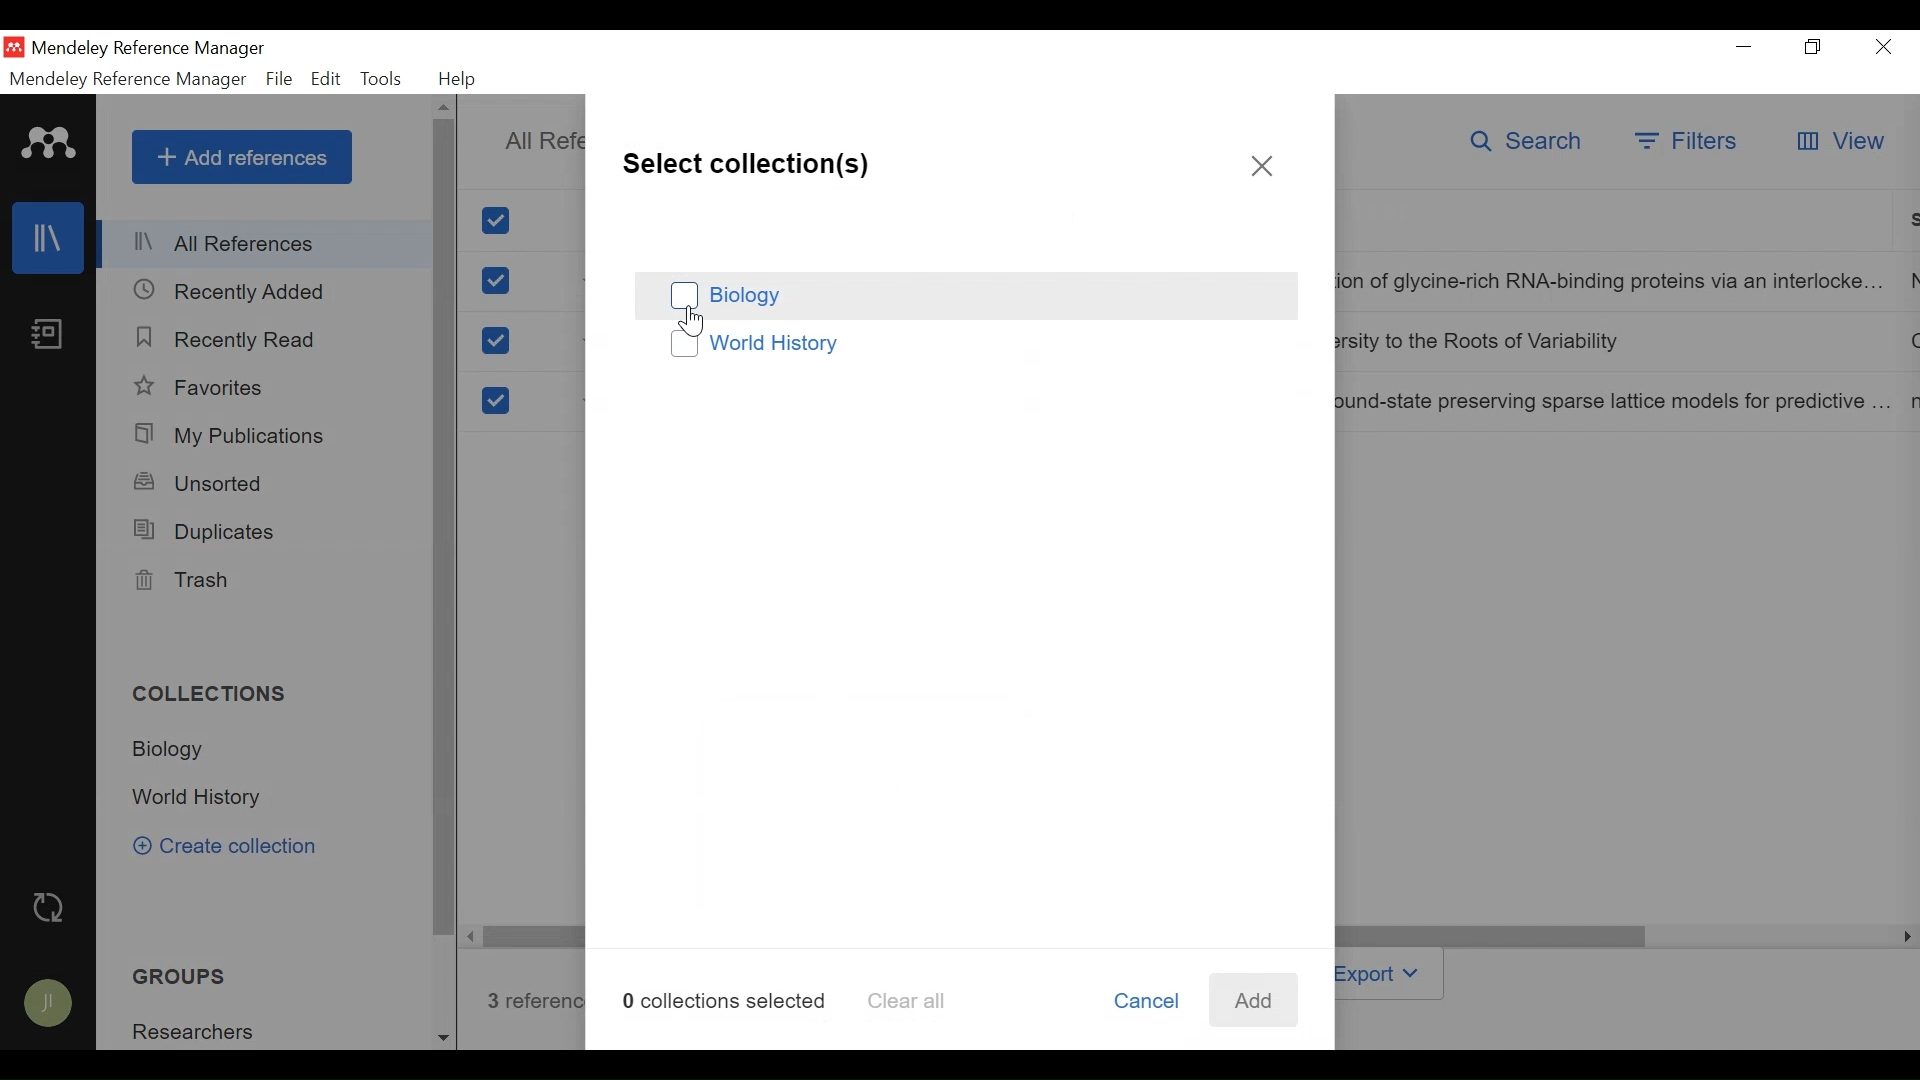 The width and height of the screenshot is (1920, 1080). Describe the element at coordinates (1618, 401) in the screenshot. I see `Journal Title` at that location.